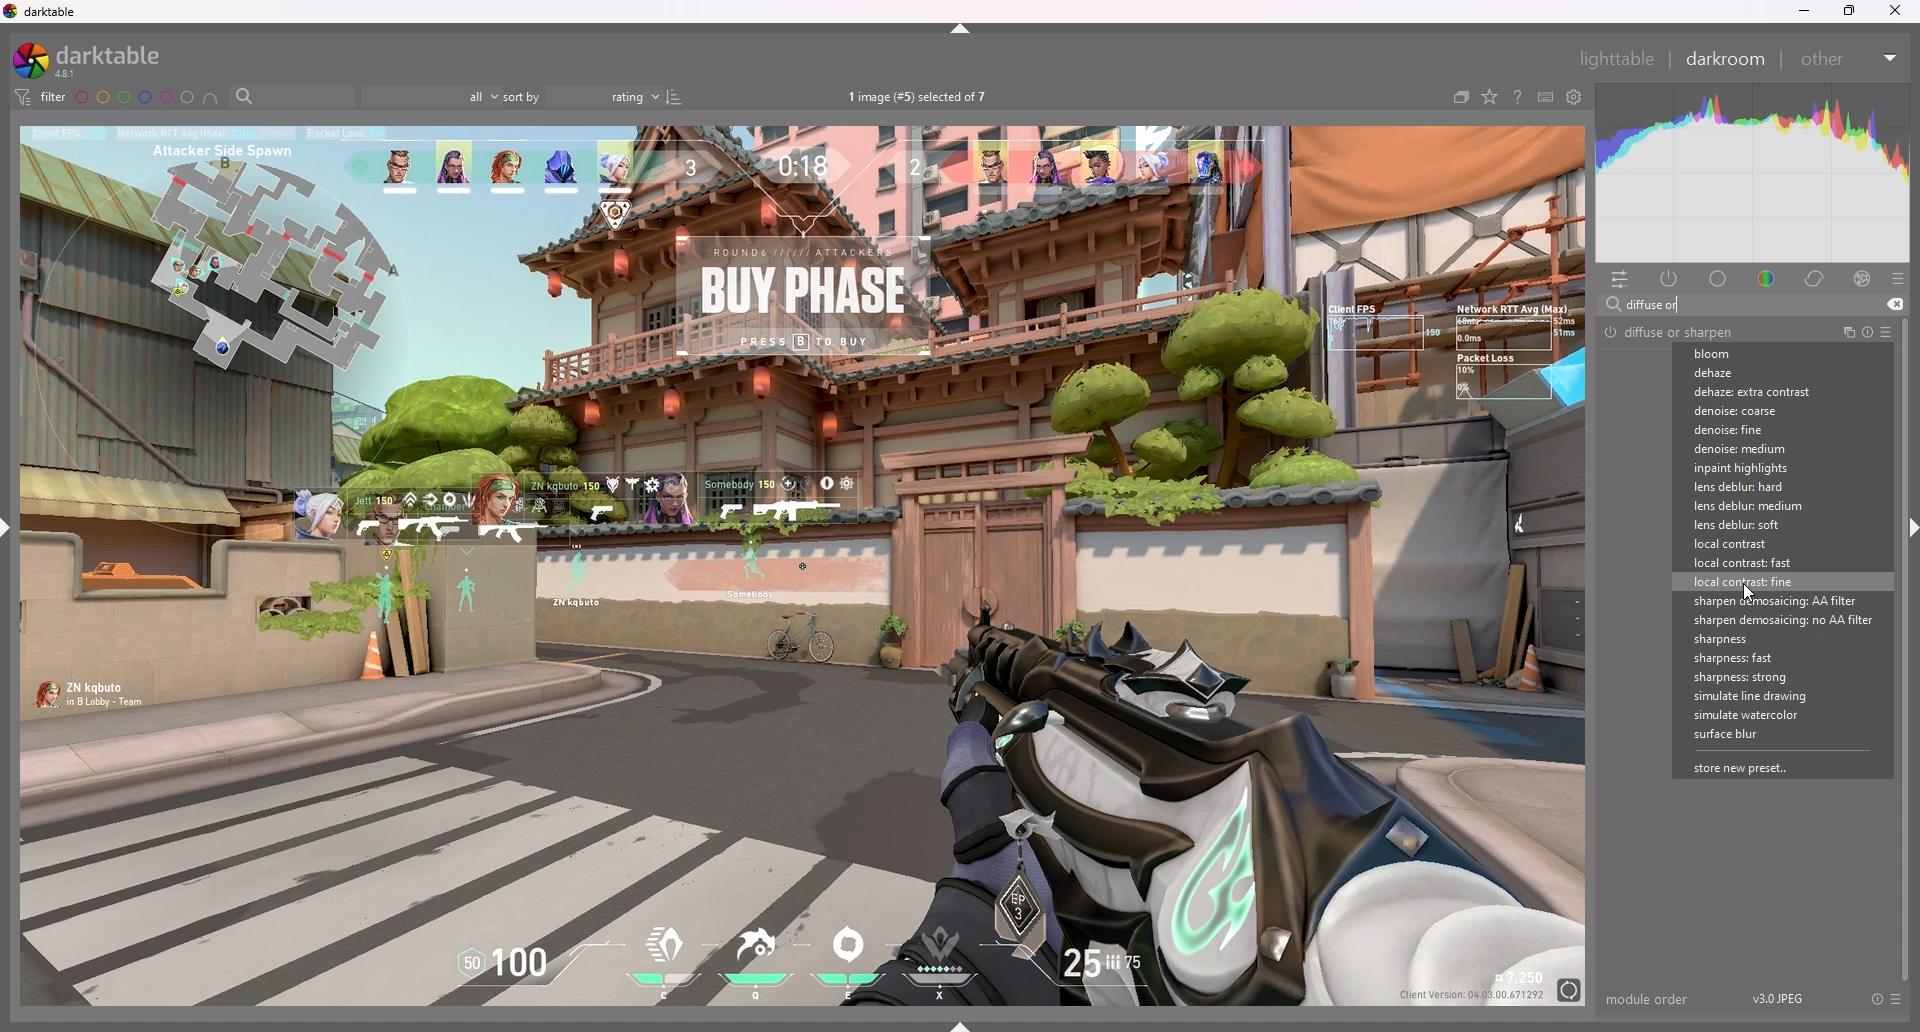 The width and height of the screenshot is (1920, 1032). Describe the element at coordinates (1862, 278) in the screenshot. I see `effect` at that location.